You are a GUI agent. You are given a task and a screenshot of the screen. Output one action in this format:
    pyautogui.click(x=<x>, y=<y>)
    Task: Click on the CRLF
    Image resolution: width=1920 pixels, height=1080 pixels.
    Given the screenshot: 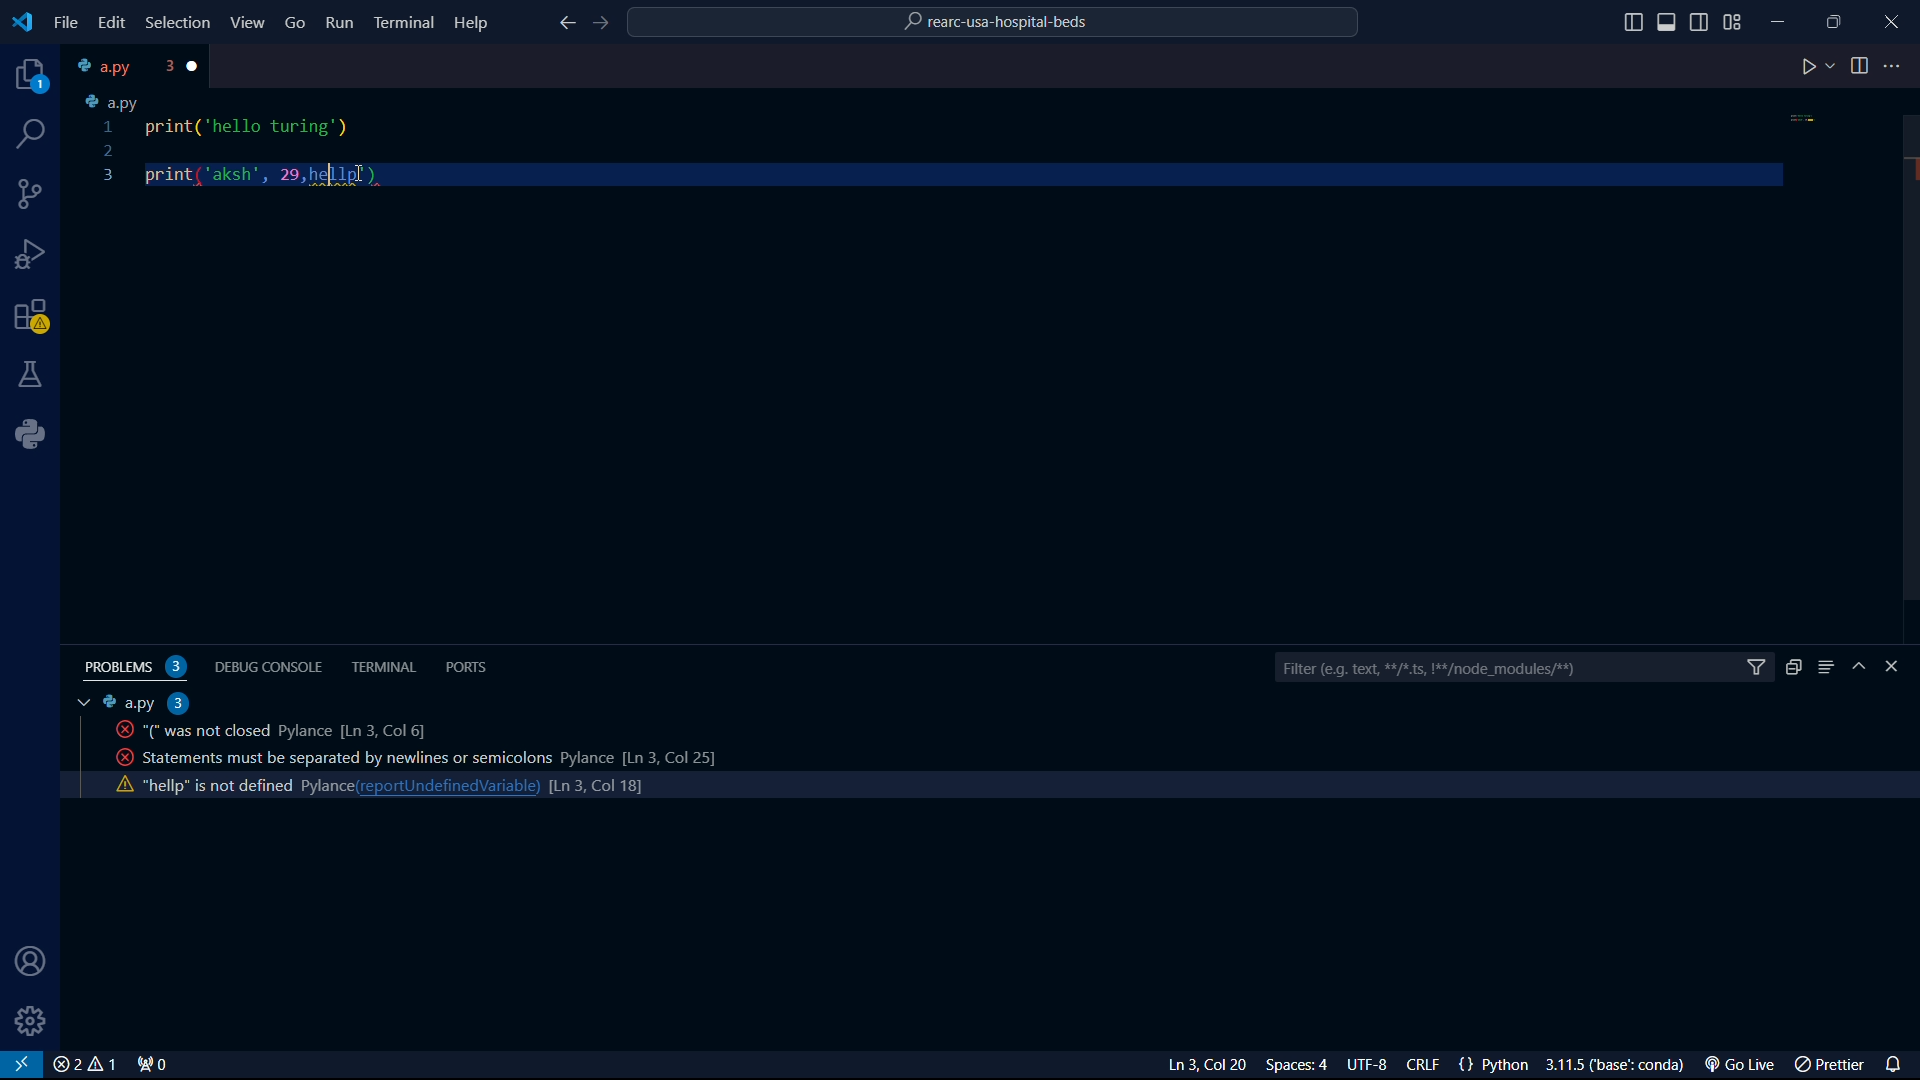 What is the action you would take?
    pyautogui.click(x=1427, y=1066)
    